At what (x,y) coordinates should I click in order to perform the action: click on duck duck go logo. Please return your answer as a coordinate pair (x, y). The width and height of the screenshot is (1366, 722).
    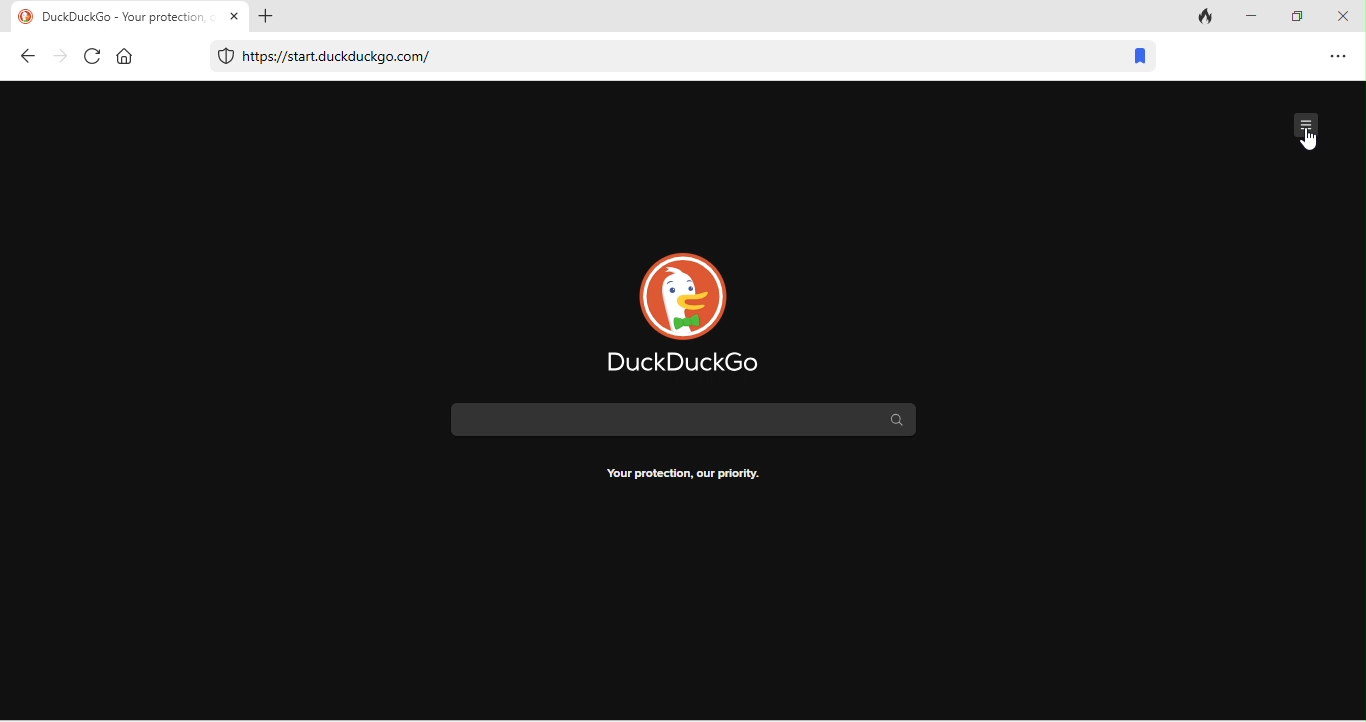
    Looking at the image, I should click on (684, 310).